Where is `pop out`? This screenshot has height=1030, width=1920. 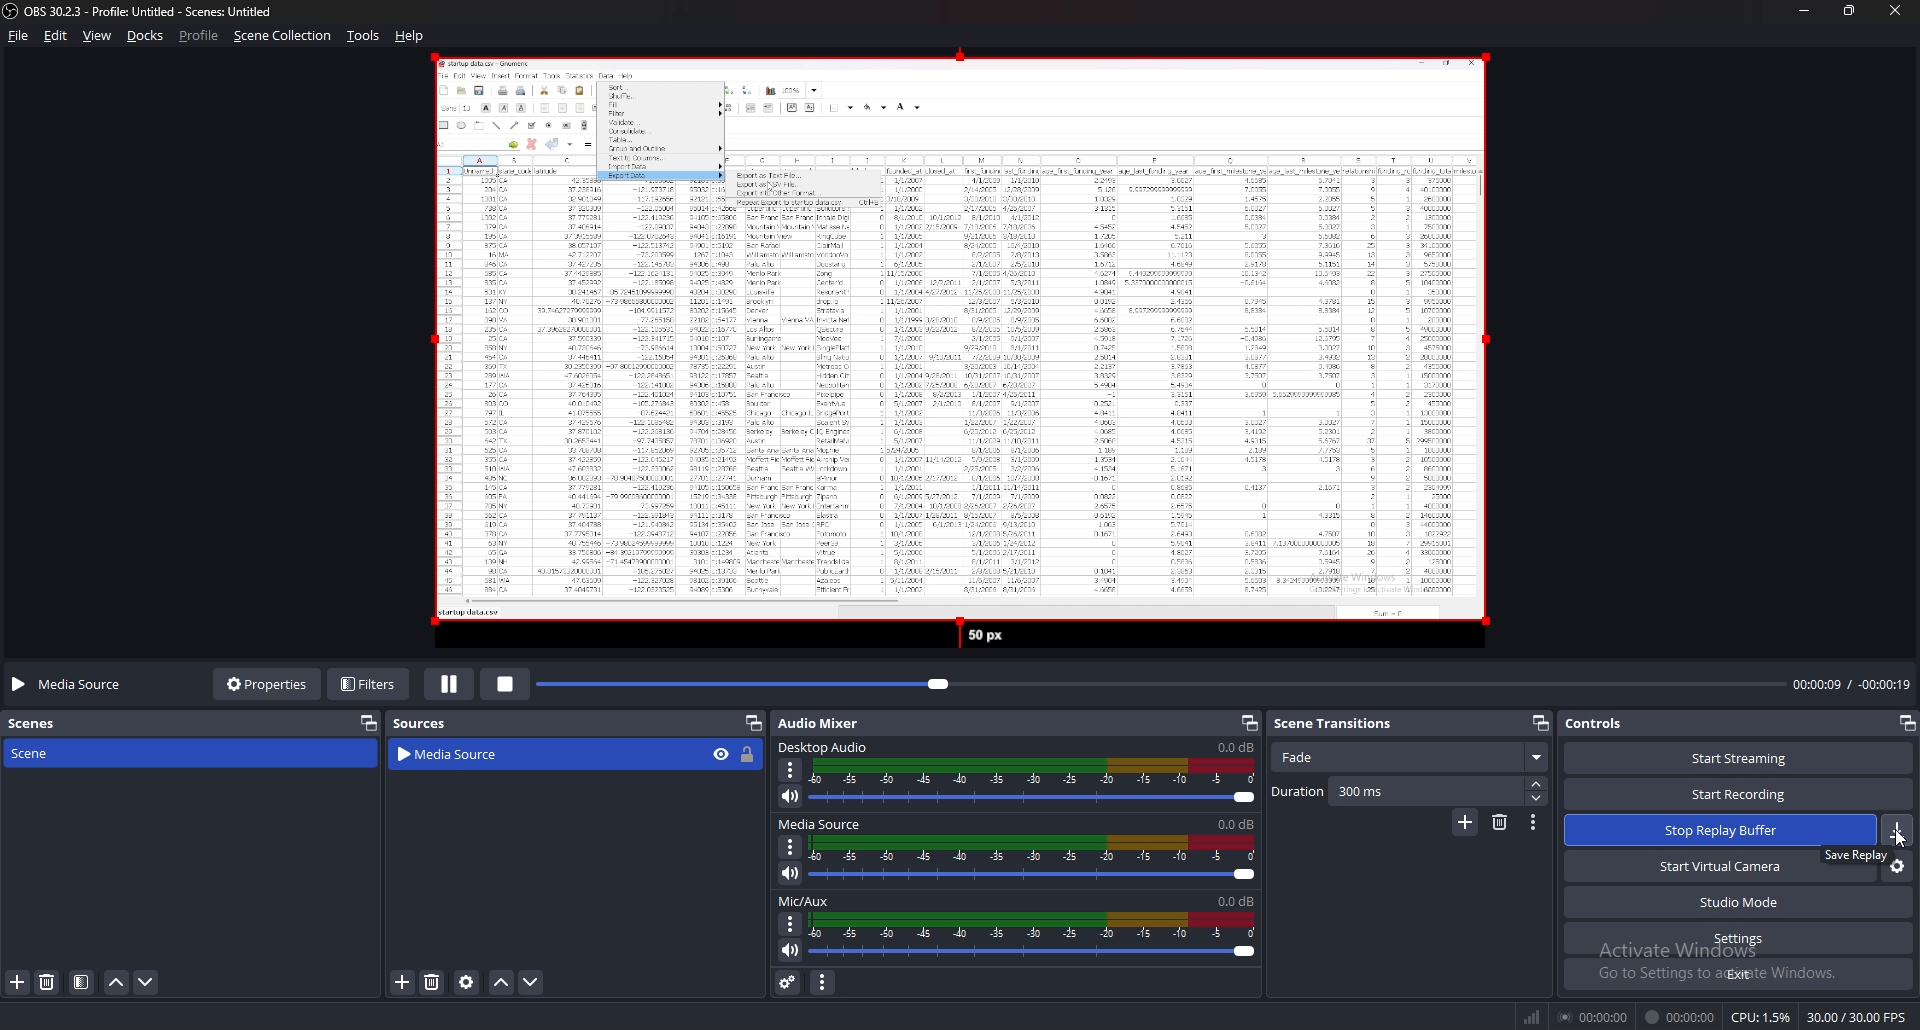 pop out is located at coordinates (370, 723).